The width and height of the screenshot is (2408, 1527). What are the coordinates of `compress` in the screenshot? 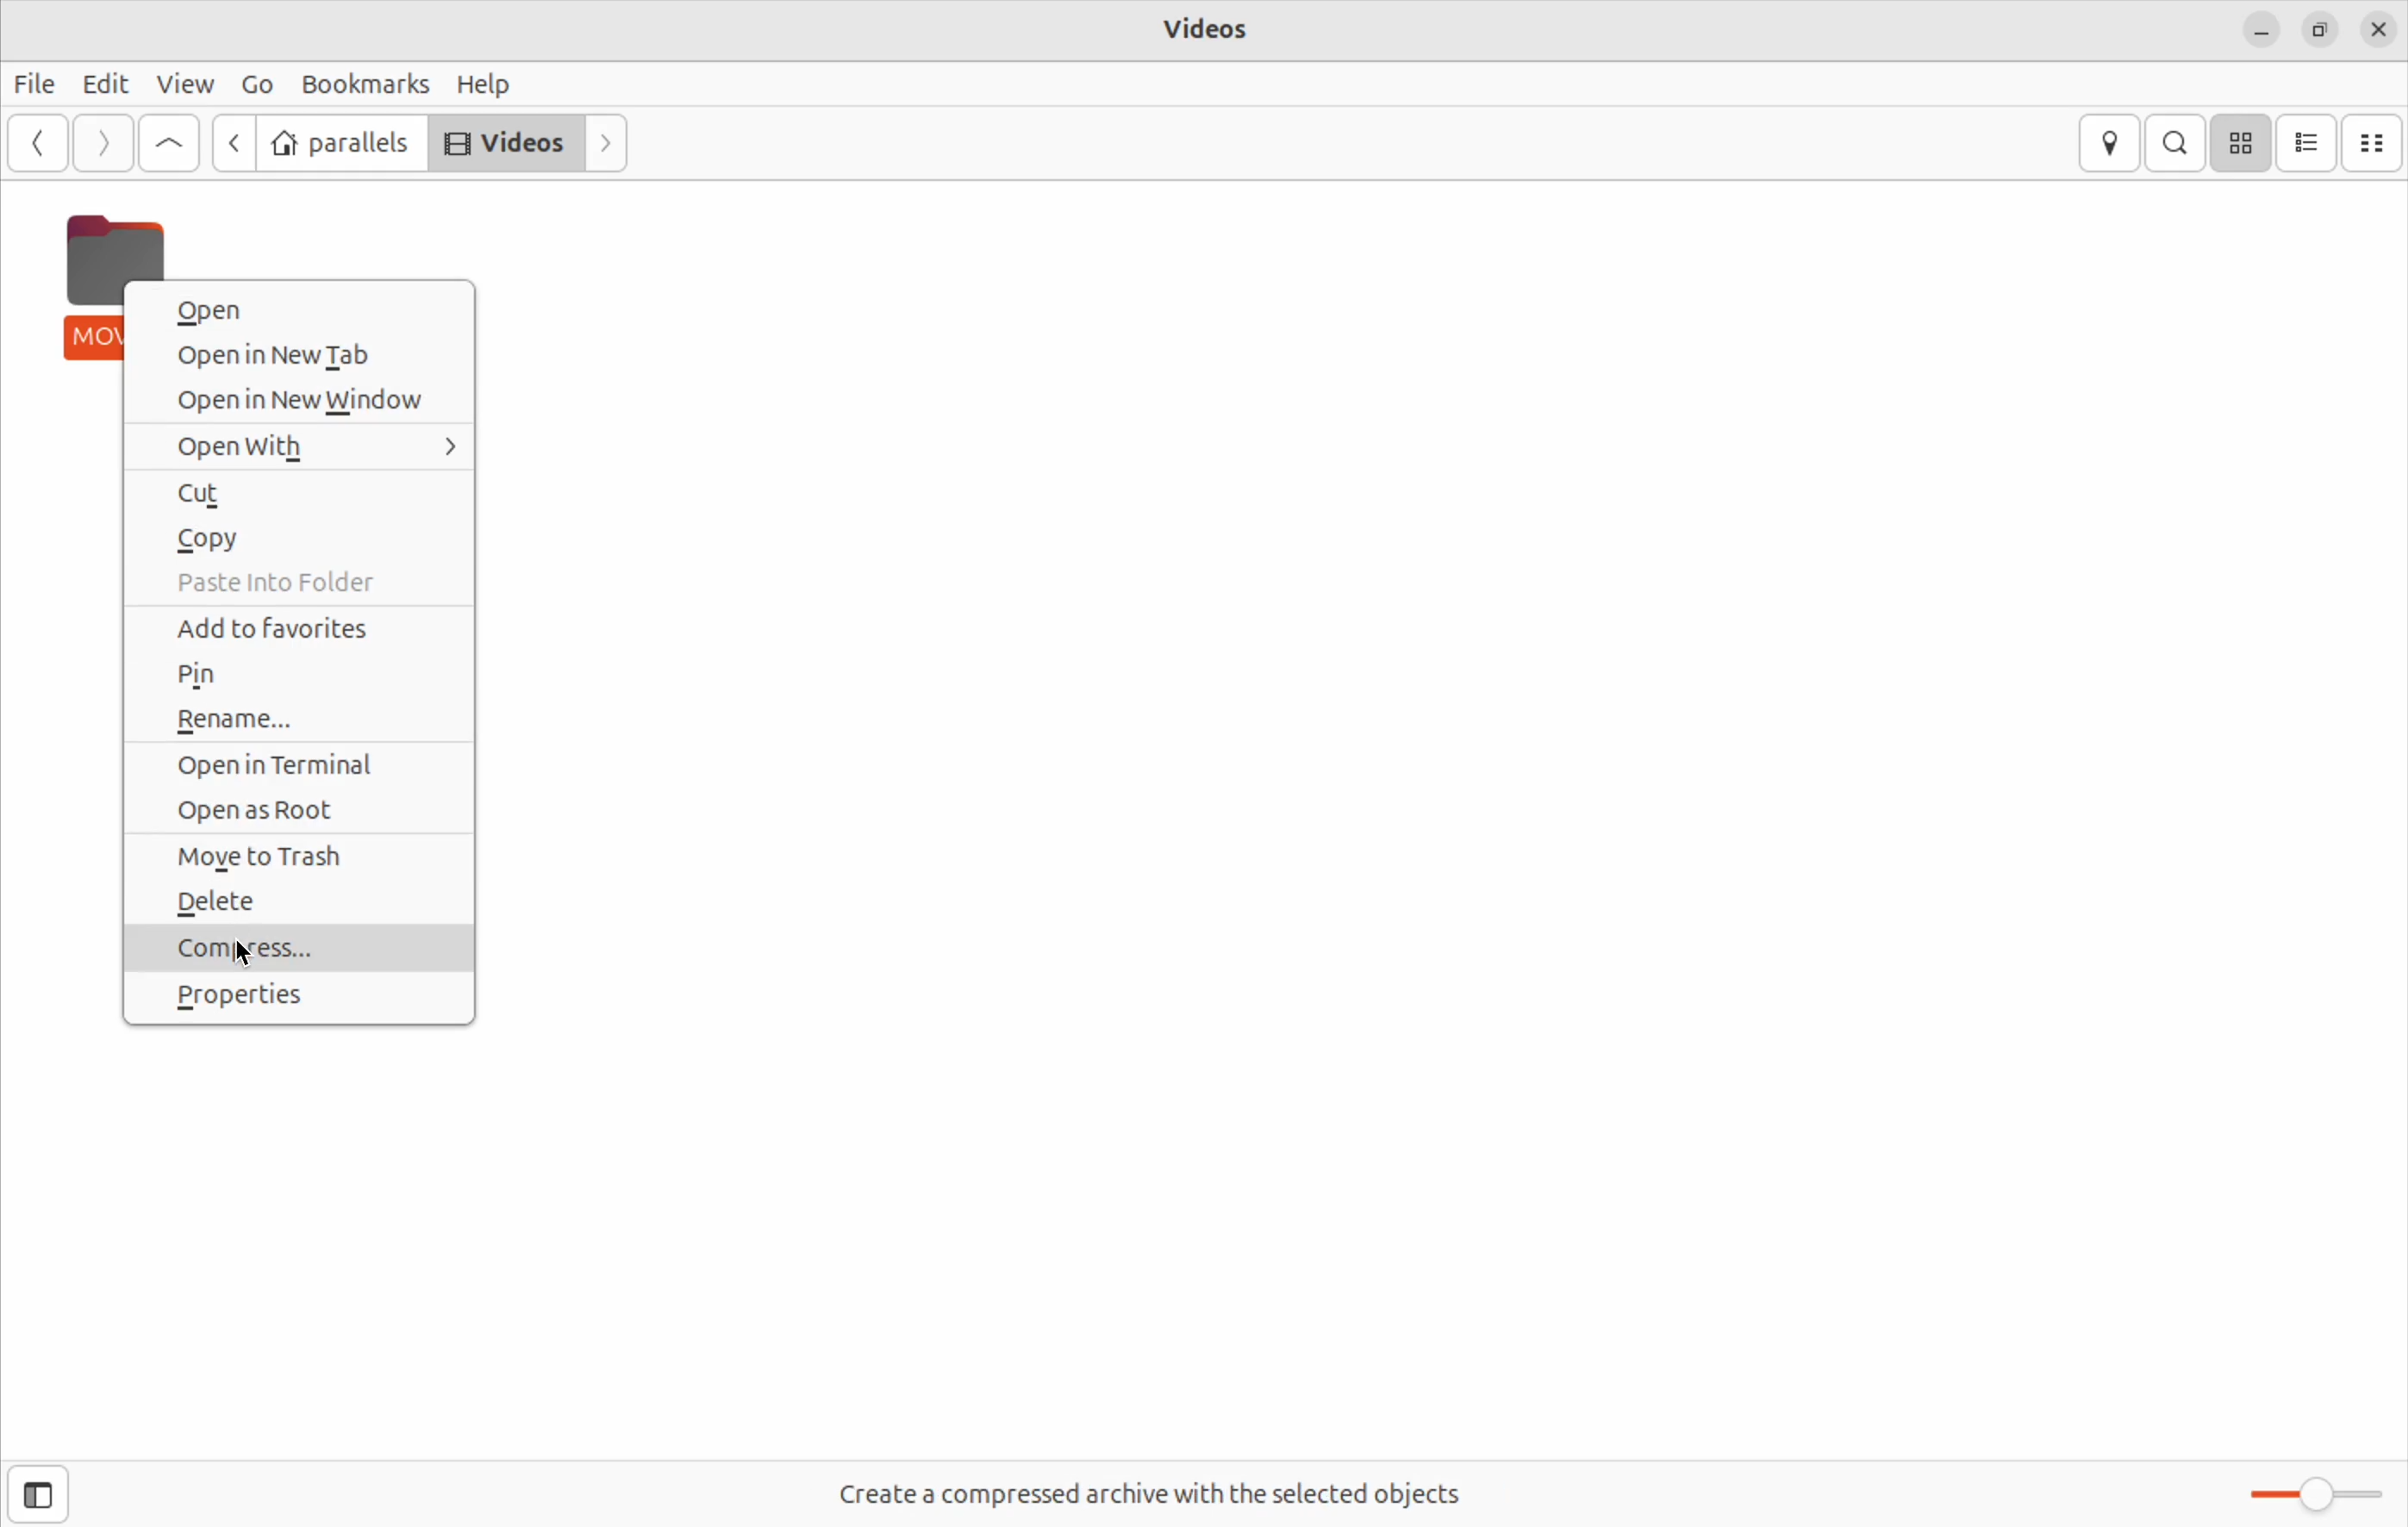 It's located at (286, 947).